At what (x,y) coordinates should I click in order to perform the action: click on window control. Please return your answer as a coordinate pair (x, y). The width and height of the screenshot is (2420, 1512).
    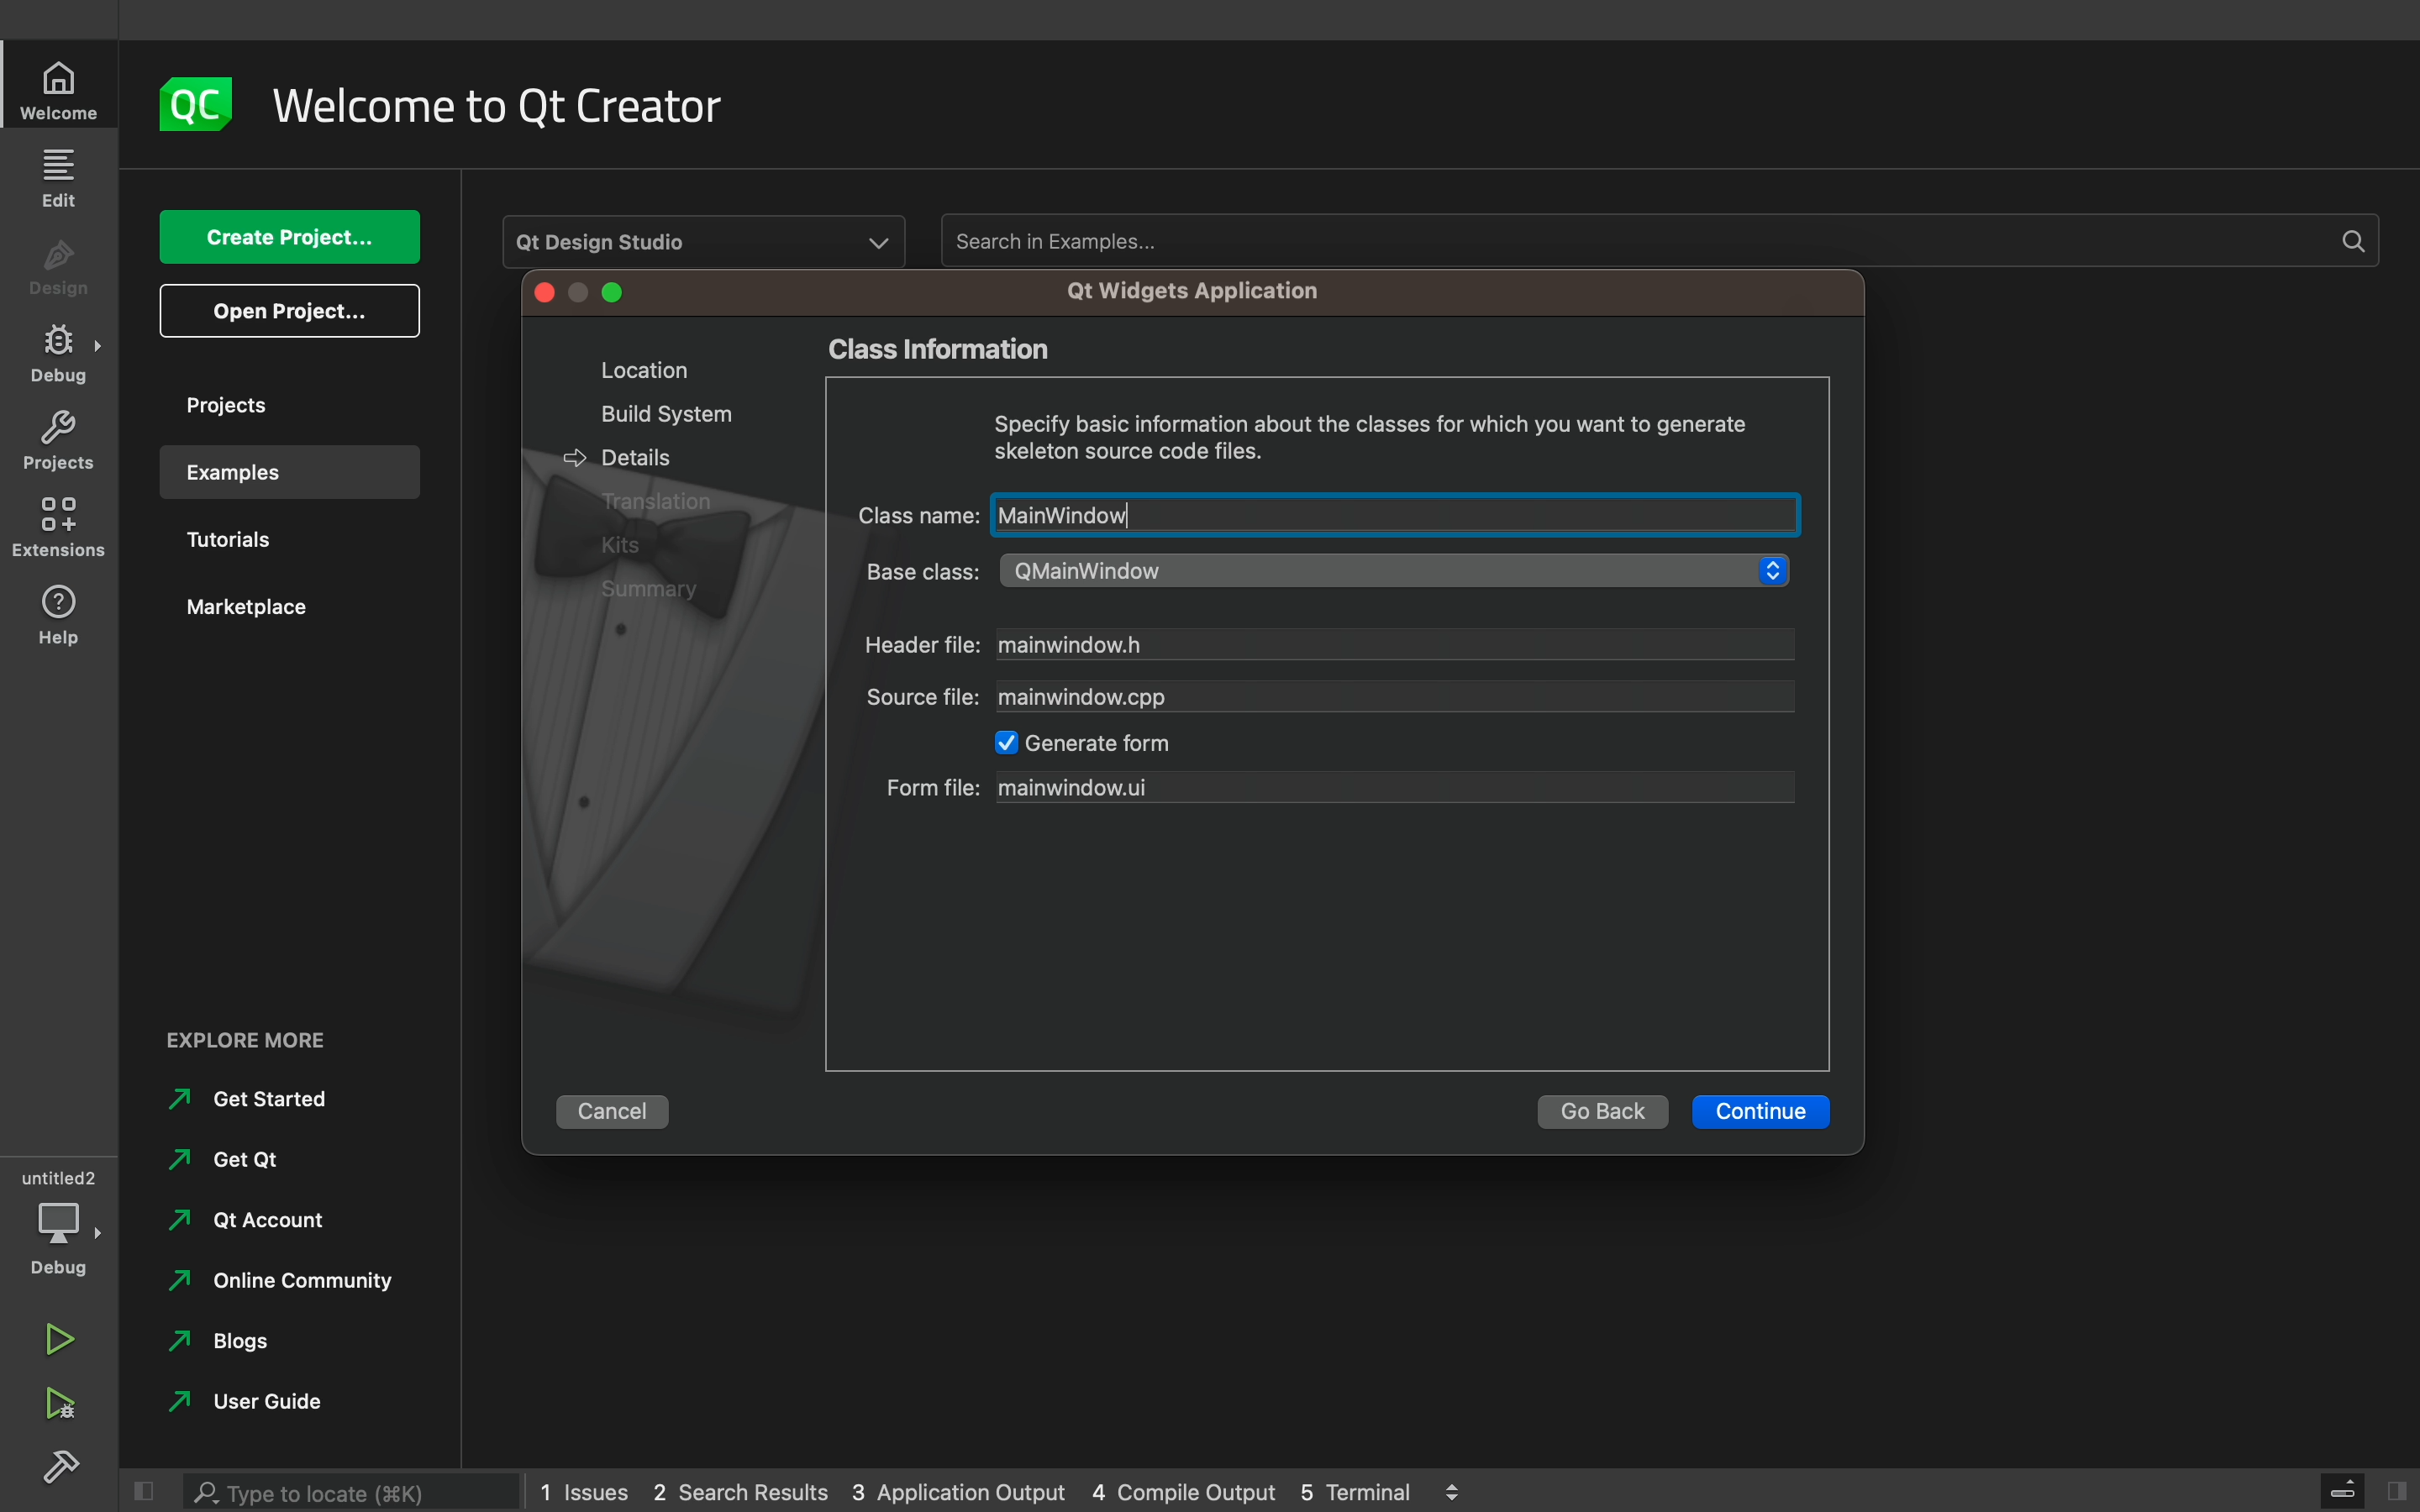
    Looking at the image, I should click on (583, 295).